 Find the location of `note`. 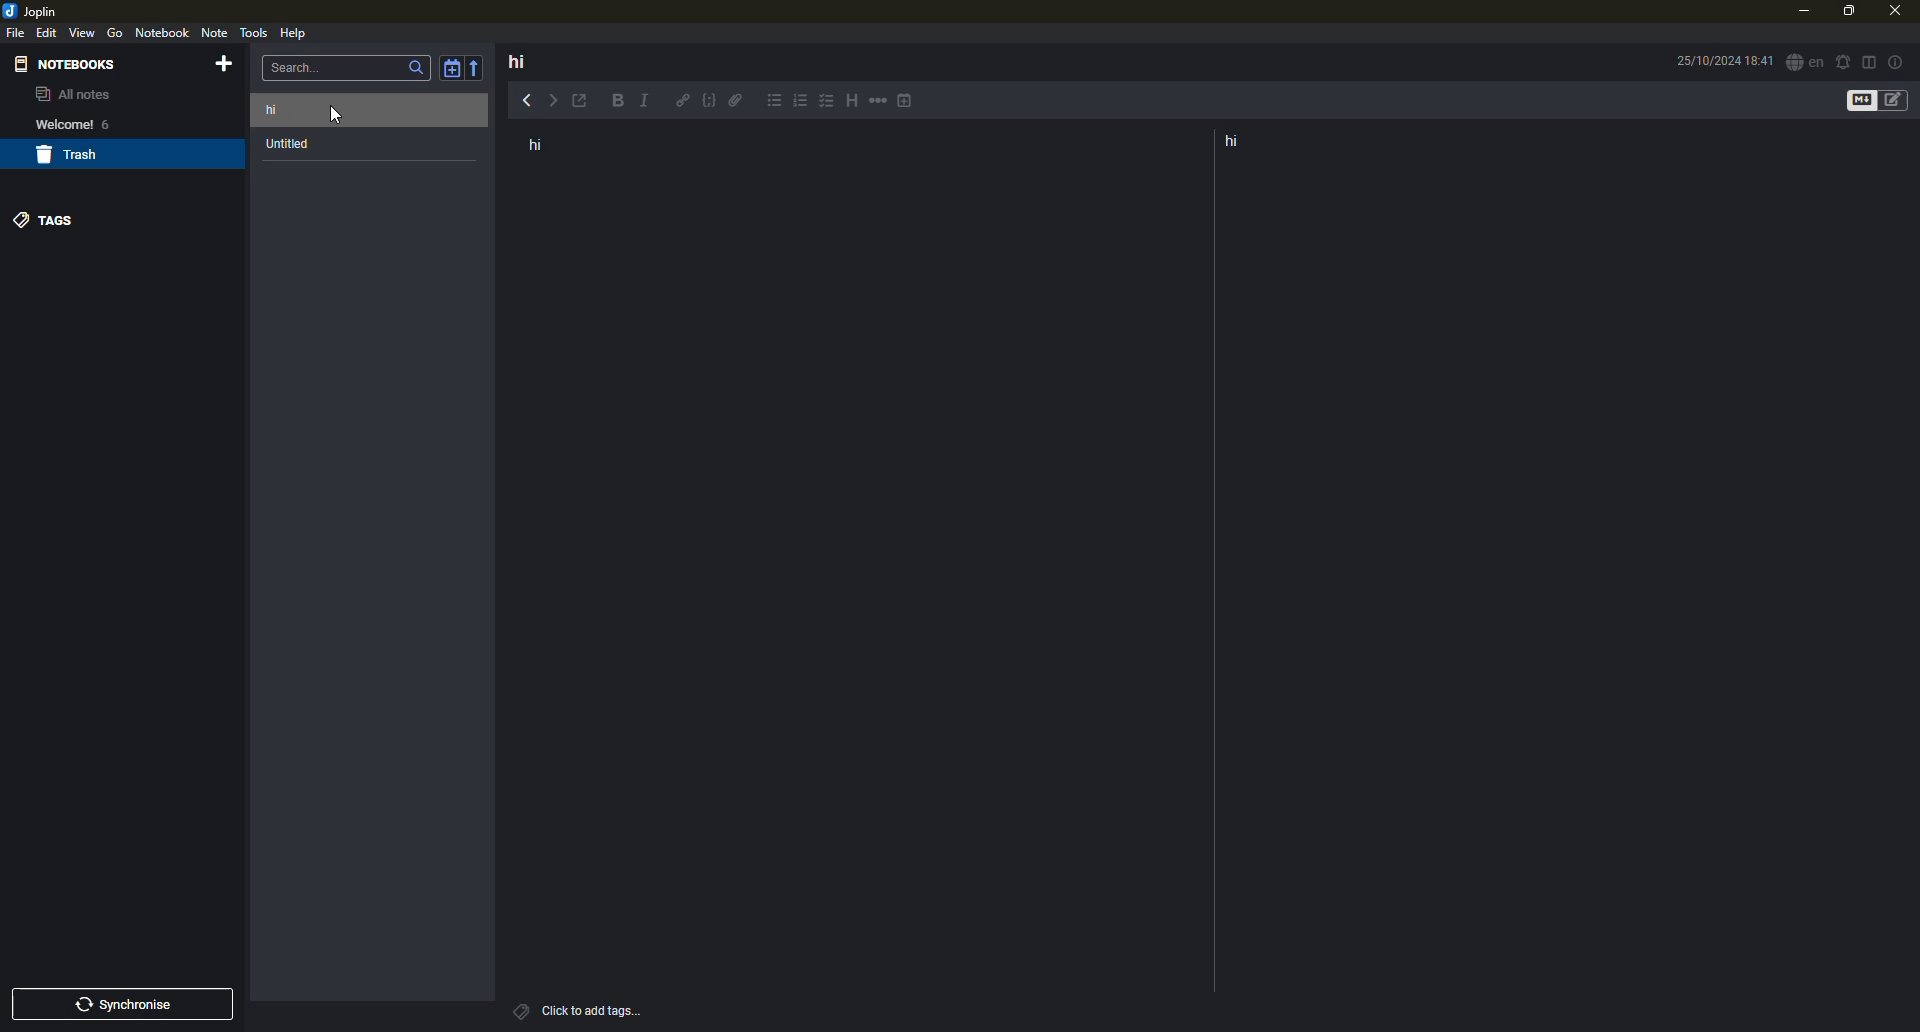

note is located at coordinates (217, 34).